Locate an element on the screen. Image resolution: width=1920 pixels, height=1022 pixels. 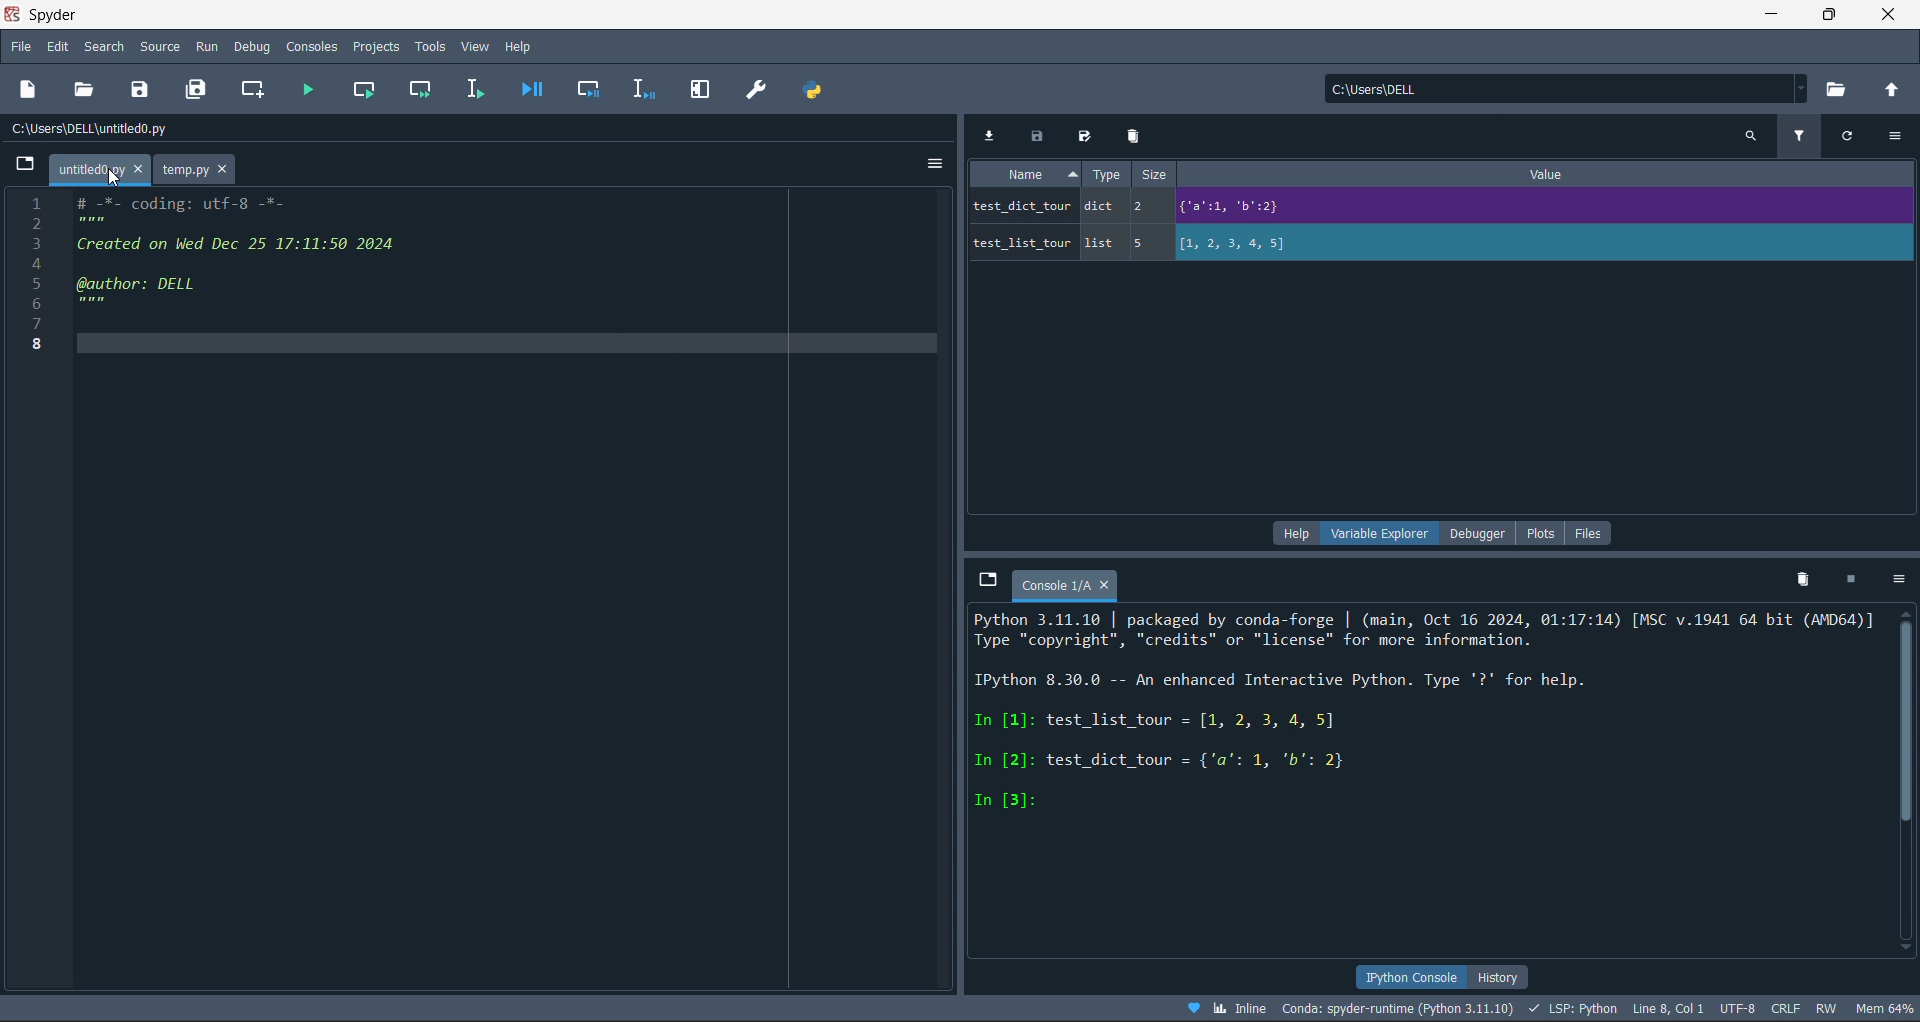
import data is located at coordinates (988, 131).